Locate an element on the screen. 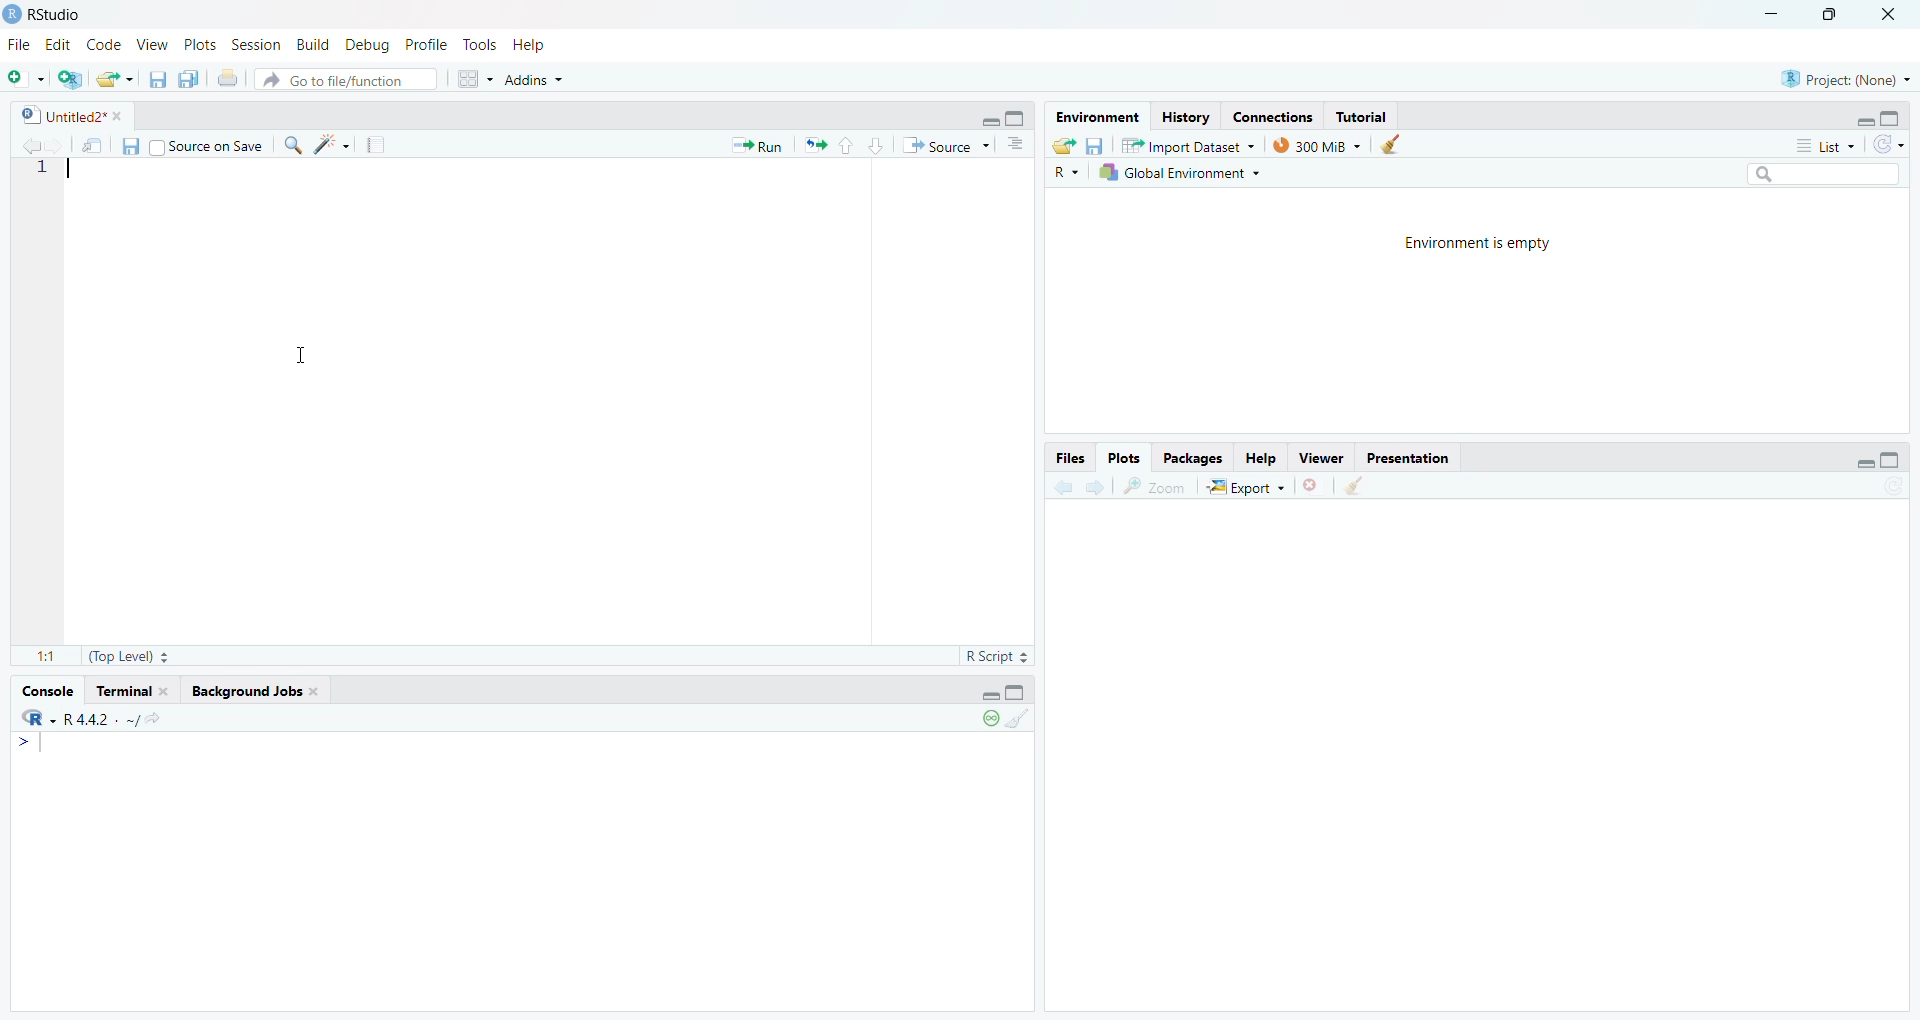  hide console is located at coordinates (1021, 694).